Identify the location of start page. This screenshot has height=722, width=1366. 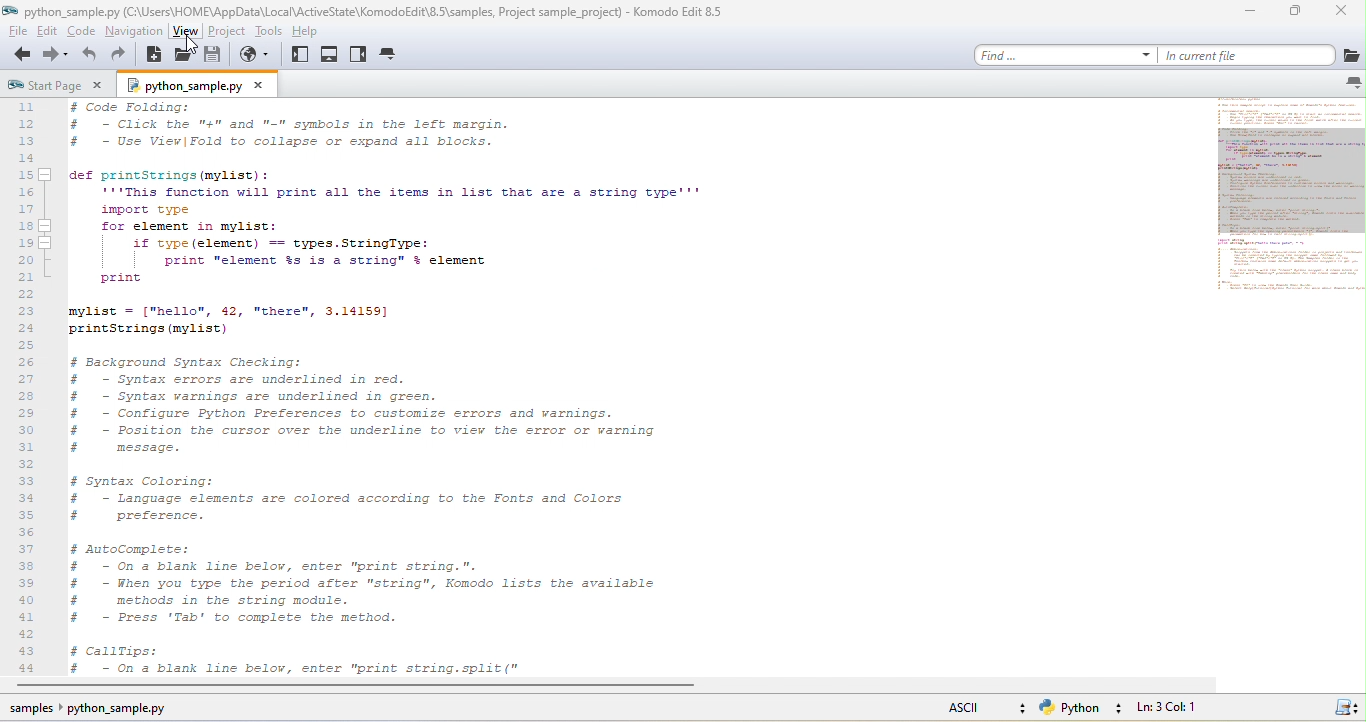
(55, 84).